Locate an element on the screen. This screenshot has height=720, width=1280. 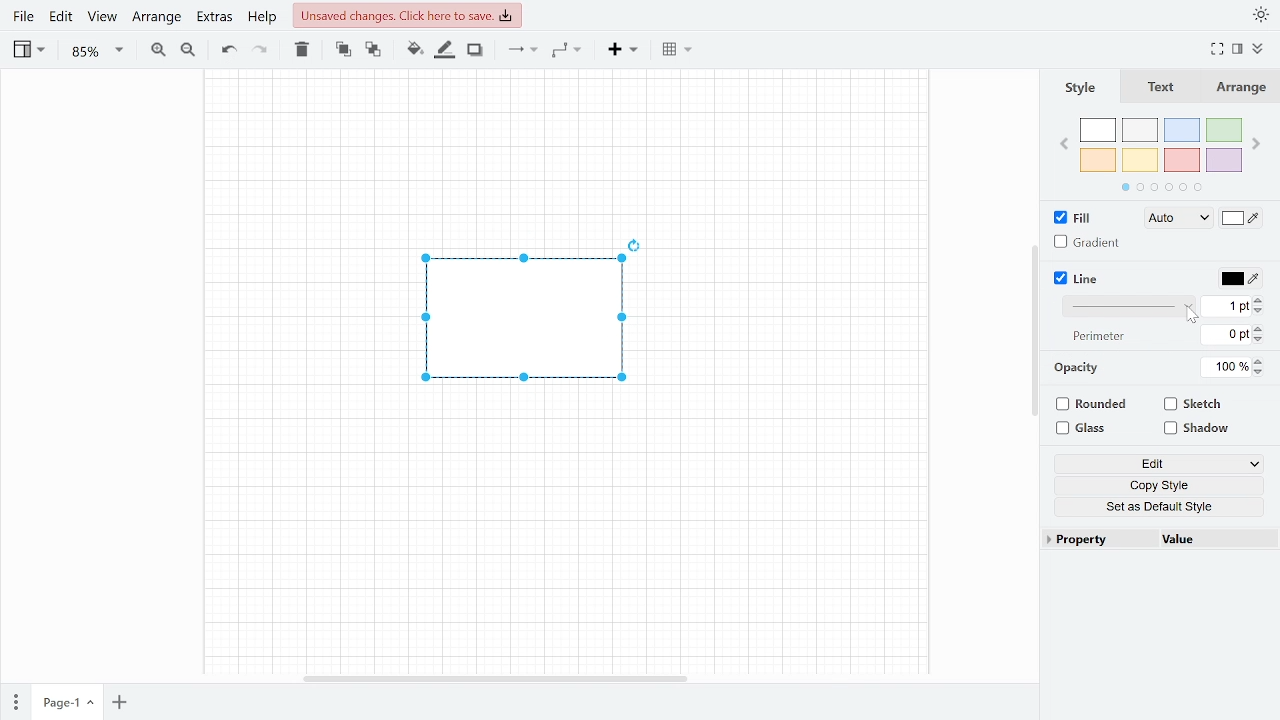
scroll bar is located at coordinates (497, 679).